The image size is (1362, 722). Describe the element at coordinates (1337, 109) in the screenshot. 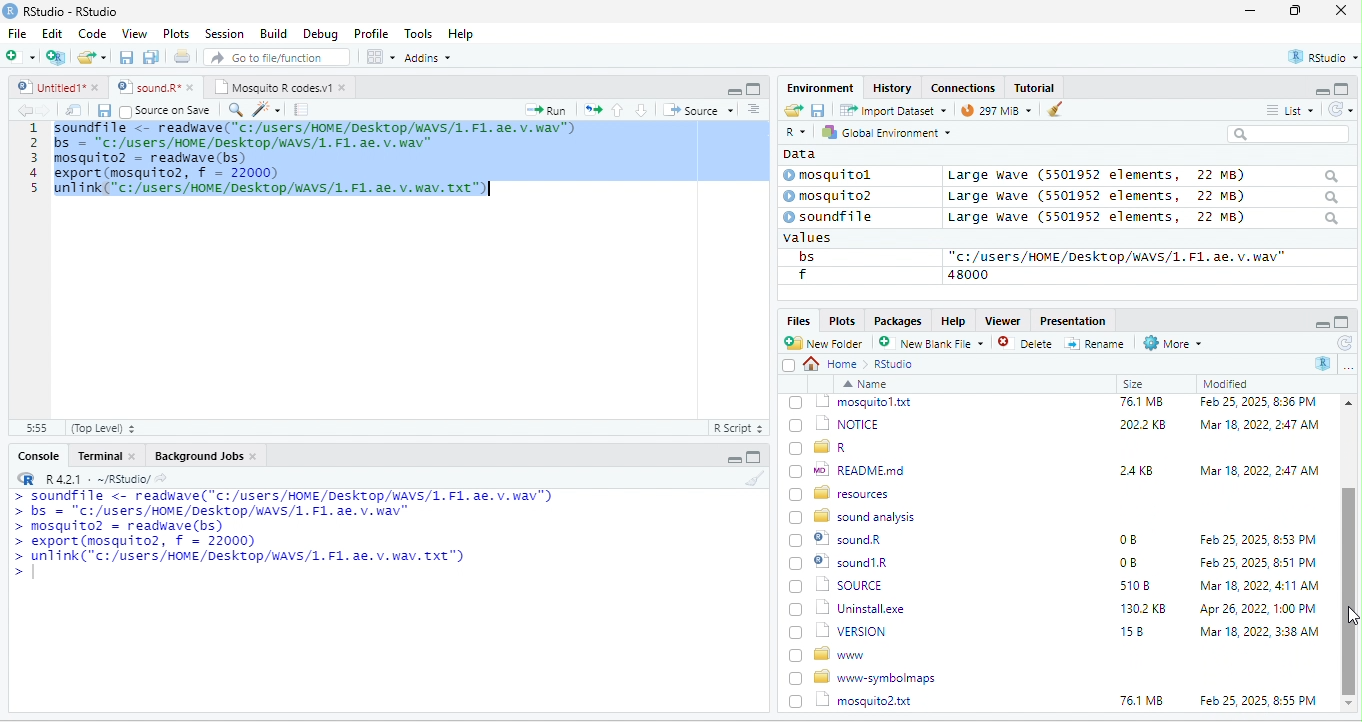

I see `refresh` at that location.